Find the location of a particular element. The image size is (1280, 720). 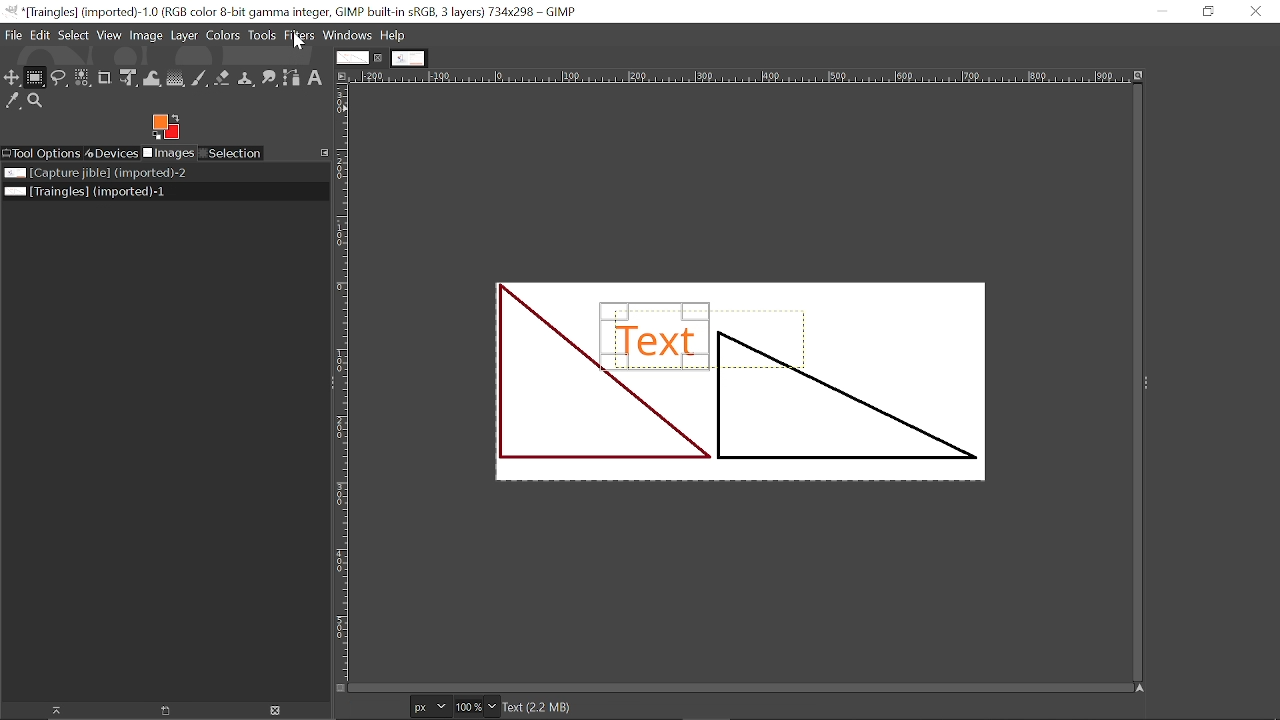

Current zoom is located at coordinates (468, 706).